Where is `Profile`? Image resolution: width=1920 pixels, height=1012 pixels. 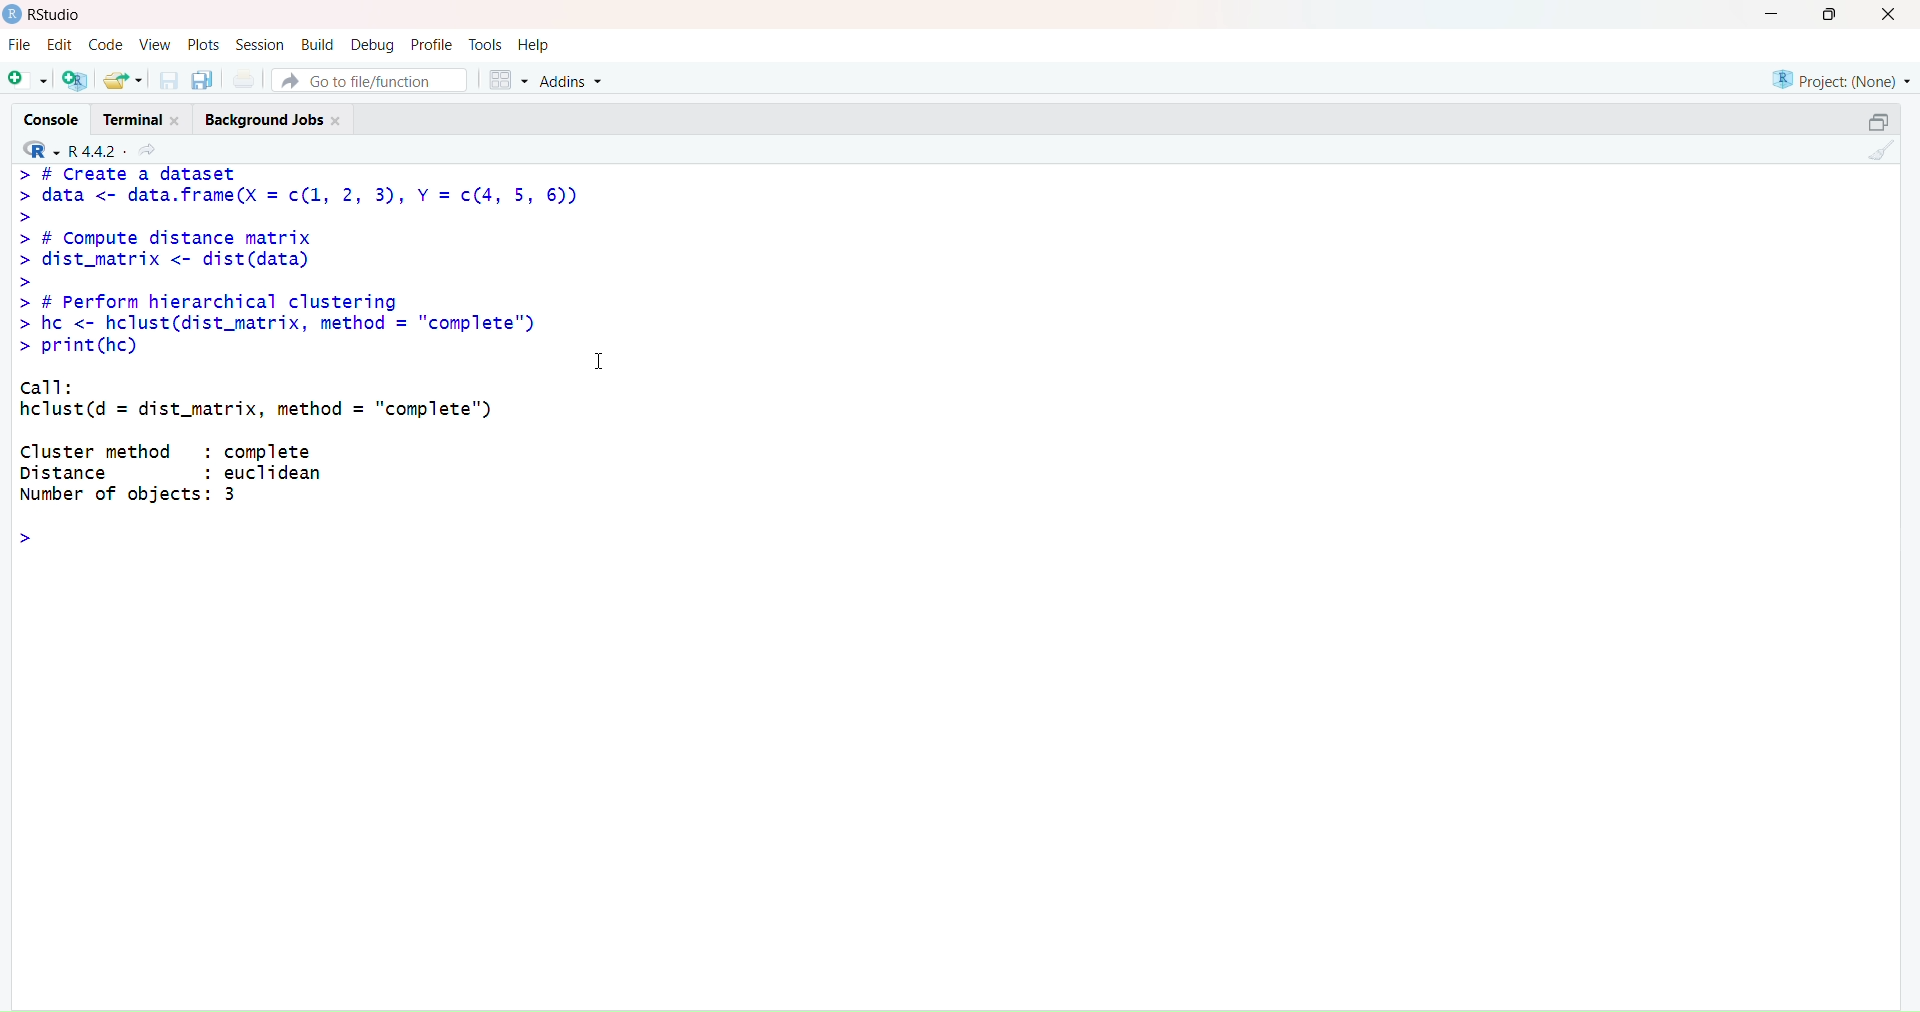 Profile is located at coordinates (429, 45).